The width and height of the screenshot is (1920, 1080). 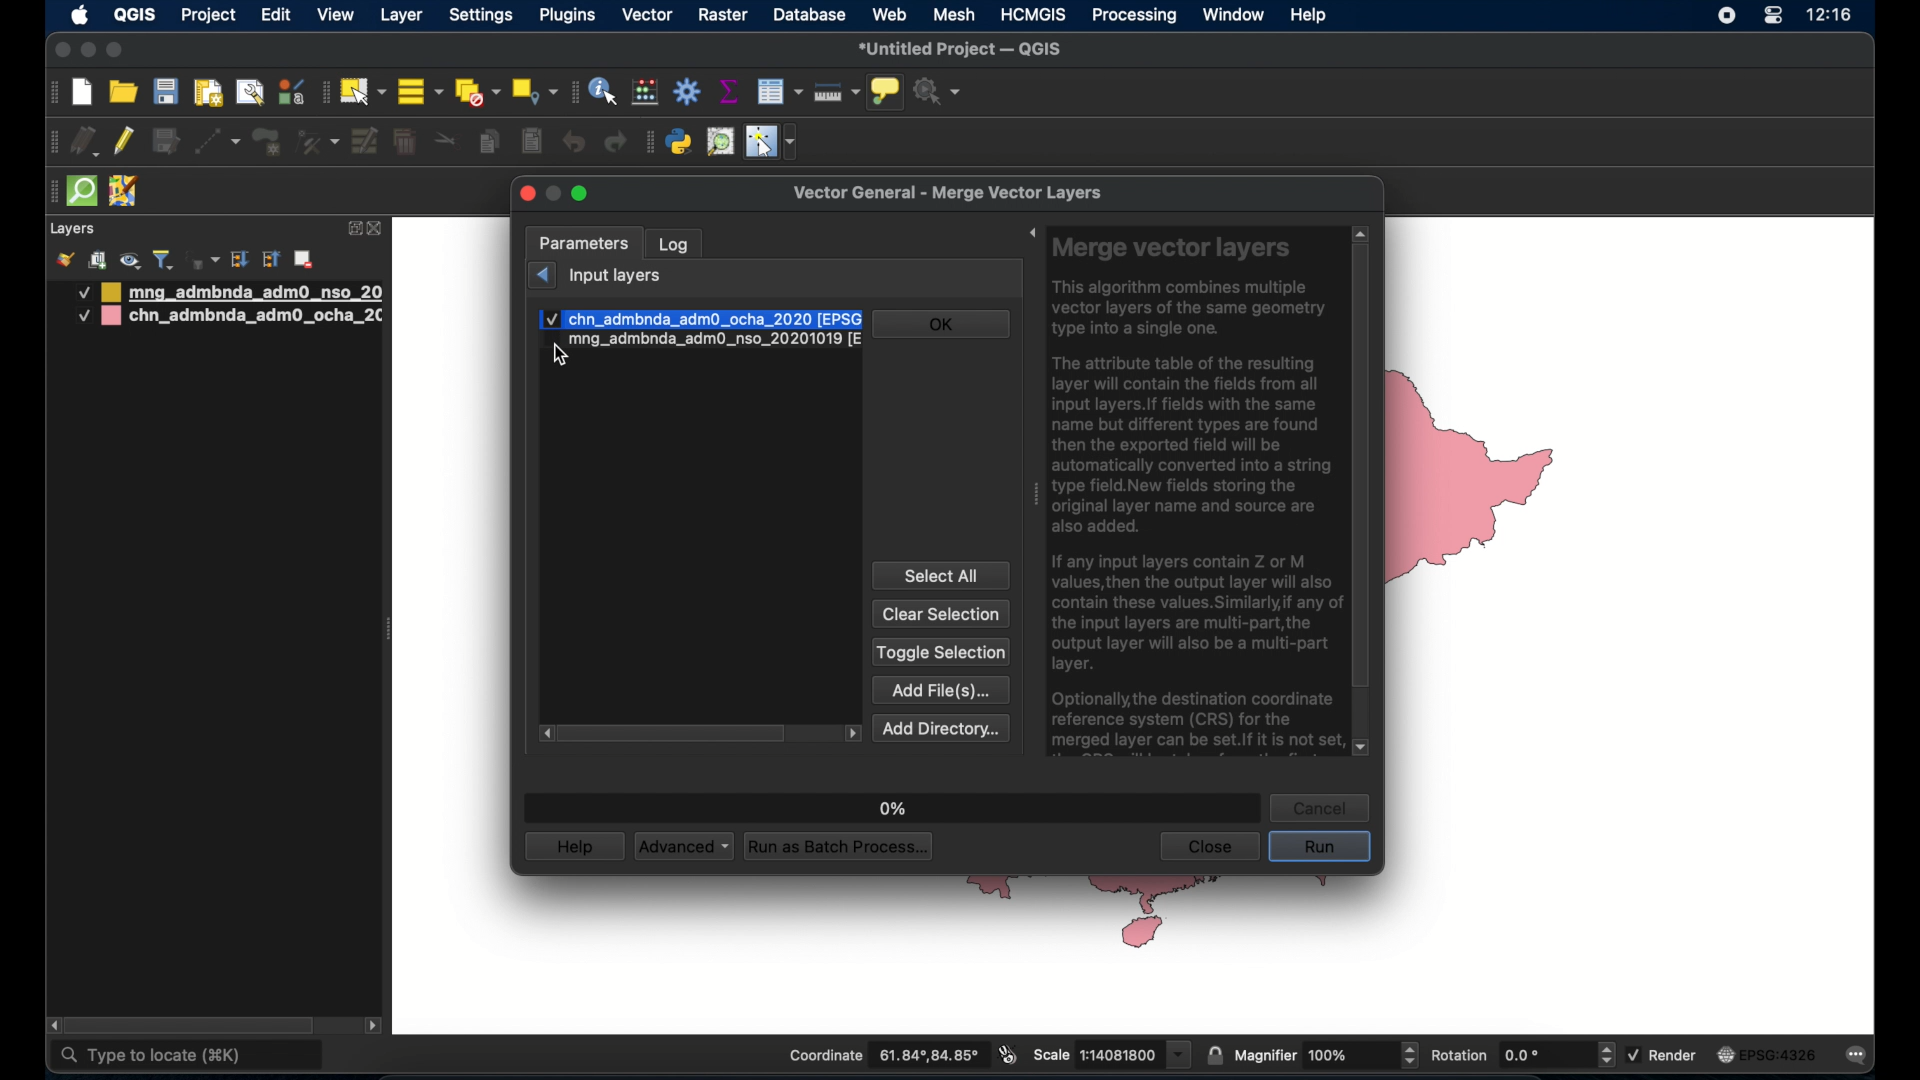 What do you see at coordinates (87, 52) in the screenshot?
I see `minimize` at bounding box center [87, 52].